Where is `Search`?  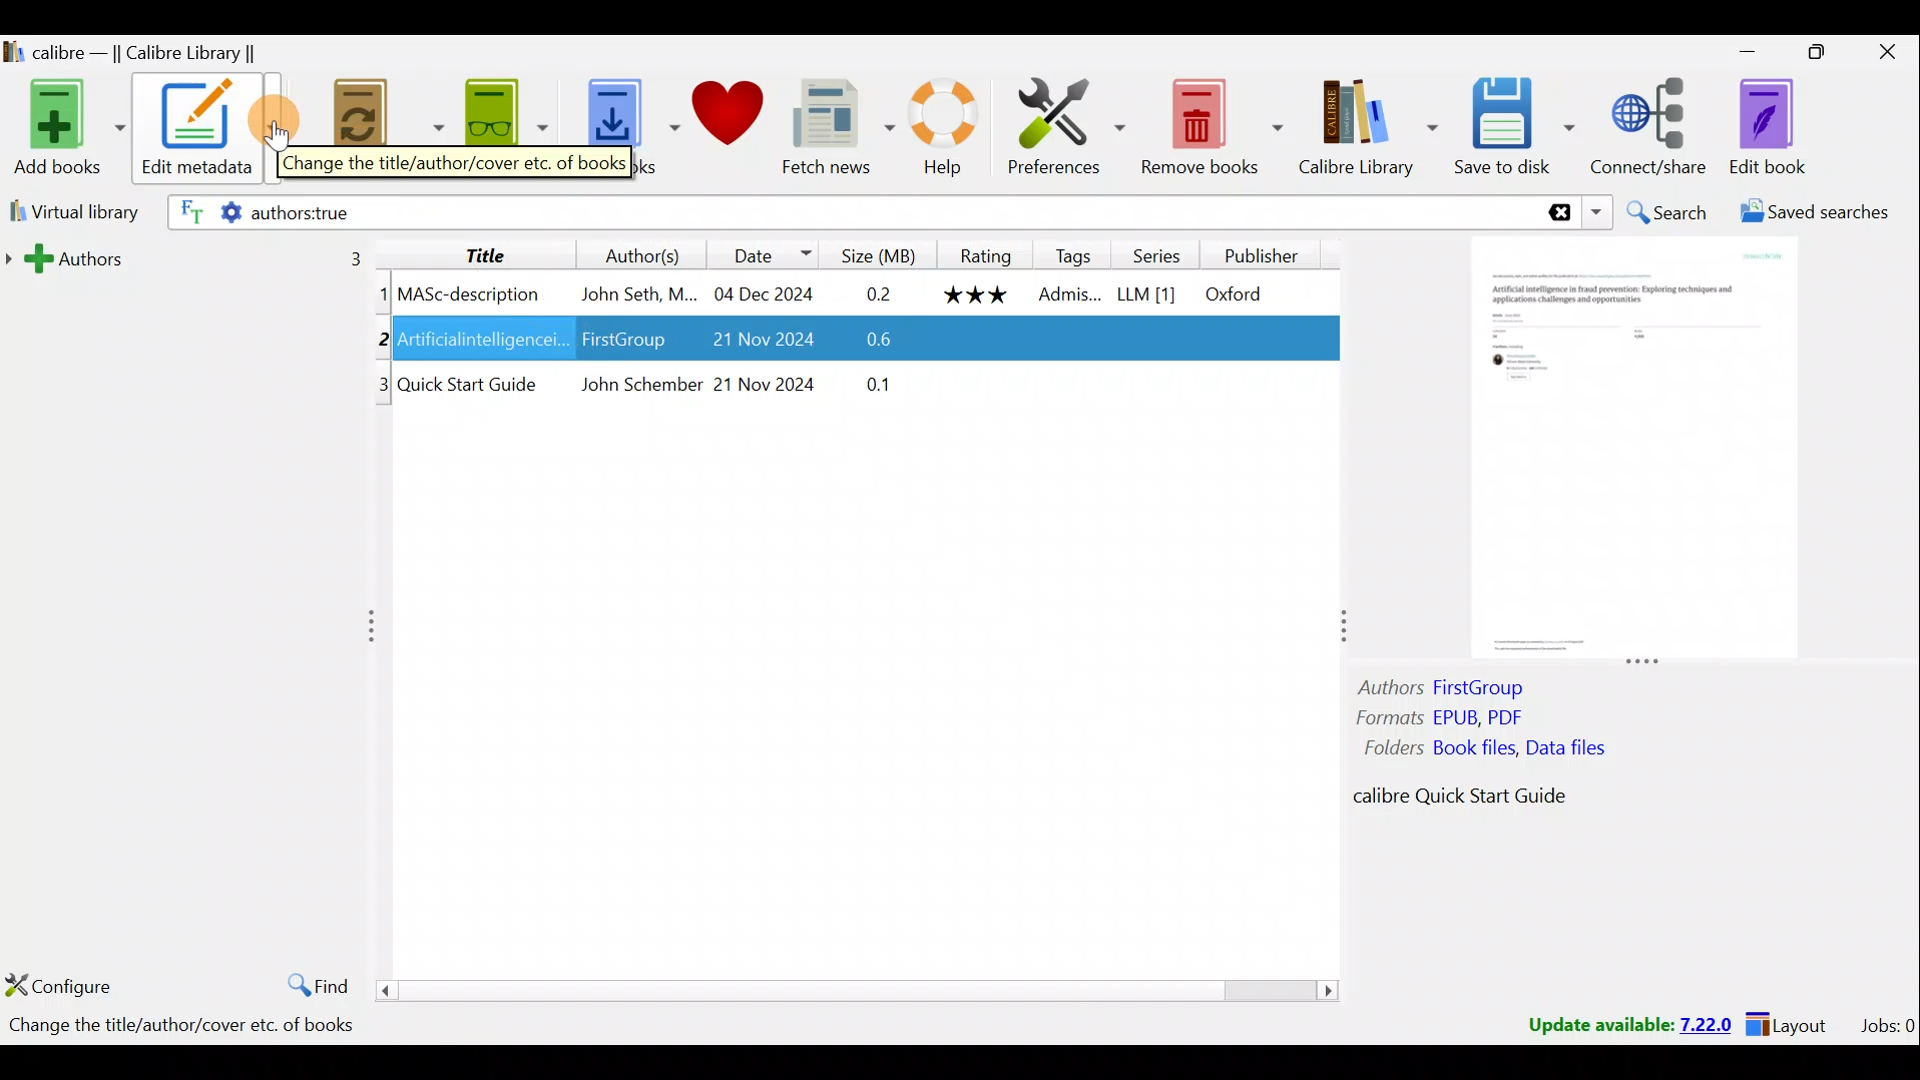 Search is located at coordinates (1666, 212).